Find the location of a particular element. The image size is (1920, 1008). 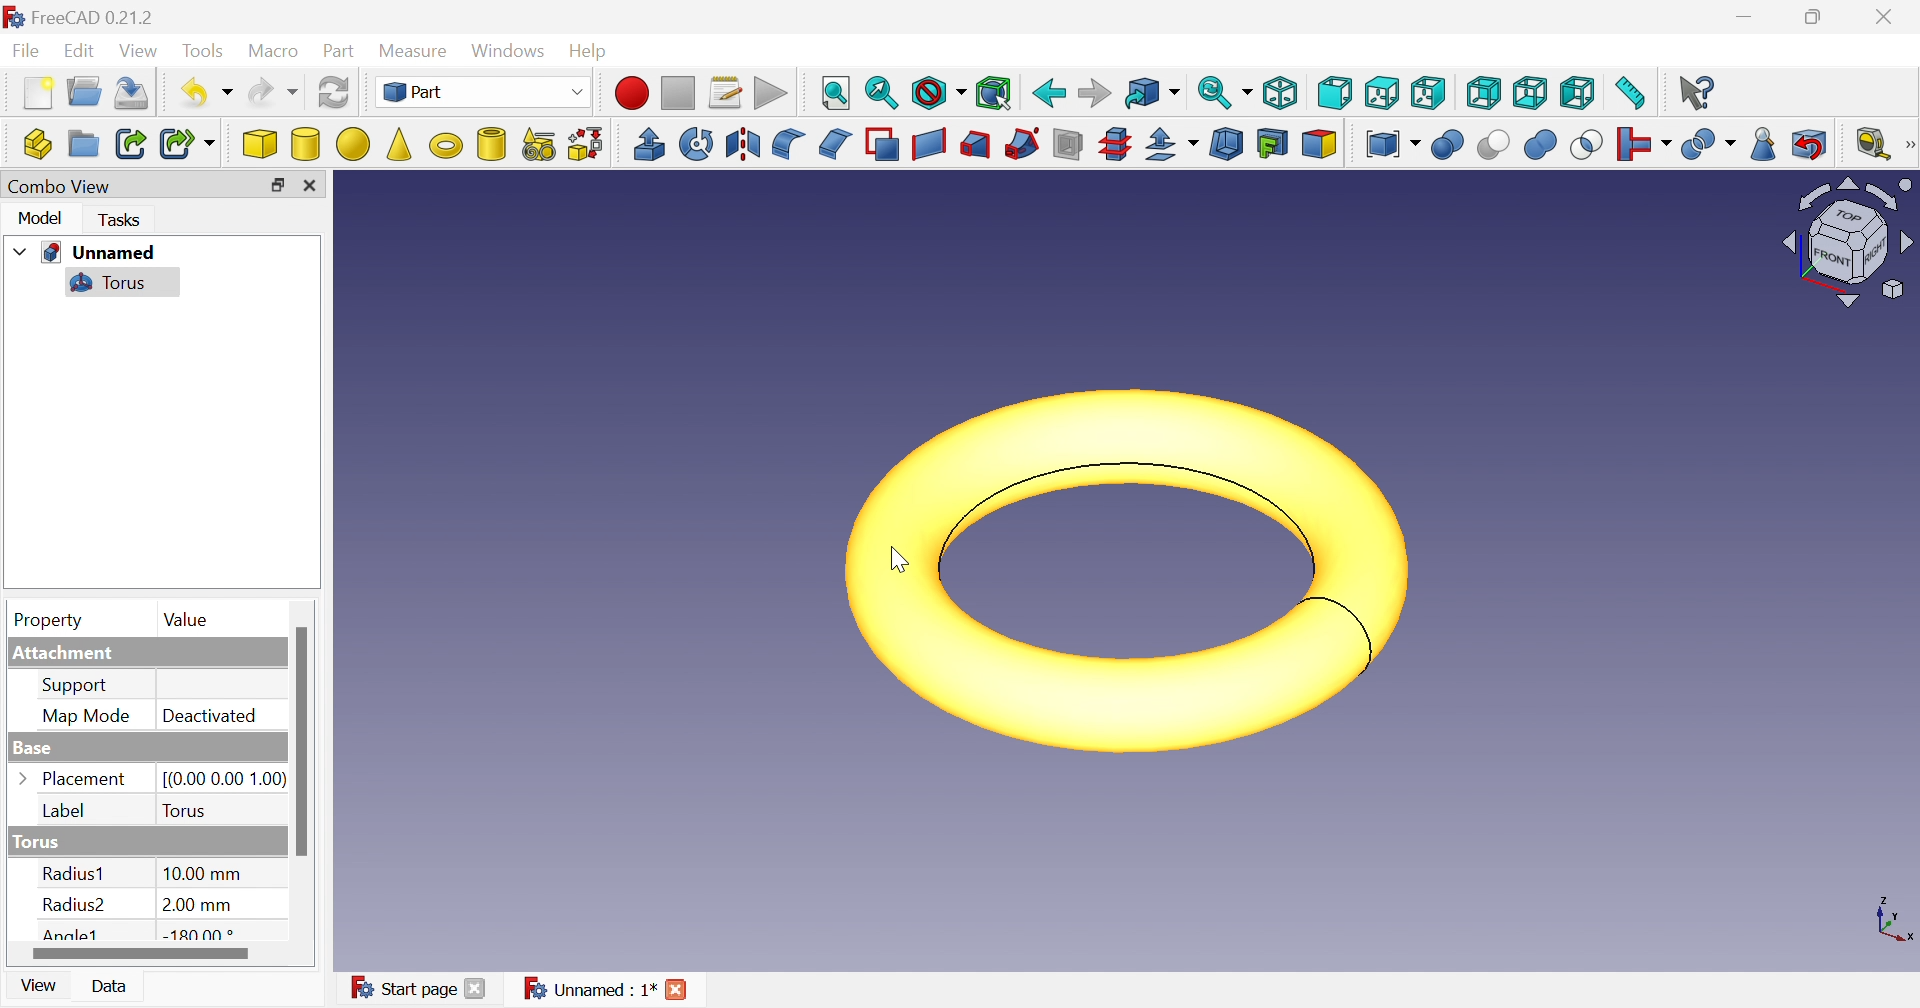

Torus is located at coordinates (106, 283).